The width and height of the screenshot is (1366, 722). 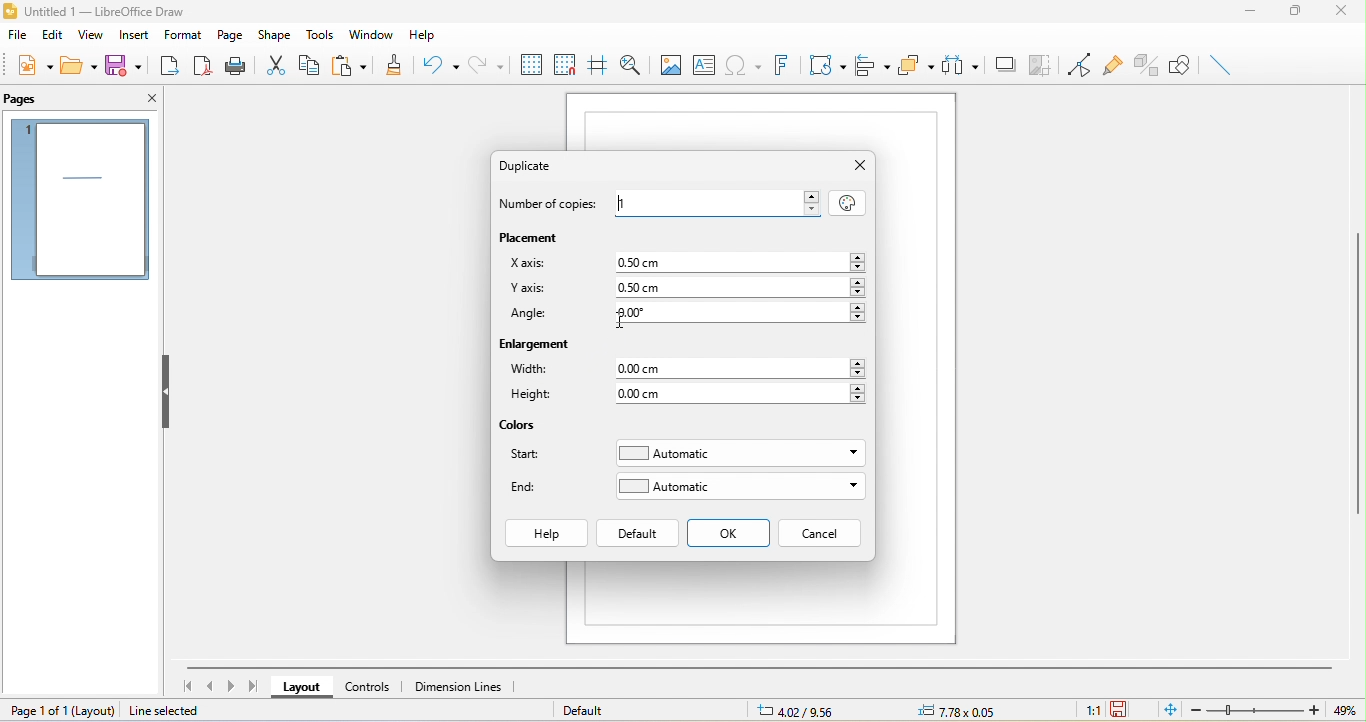 I want to click on page, so click(x=231, y=33).